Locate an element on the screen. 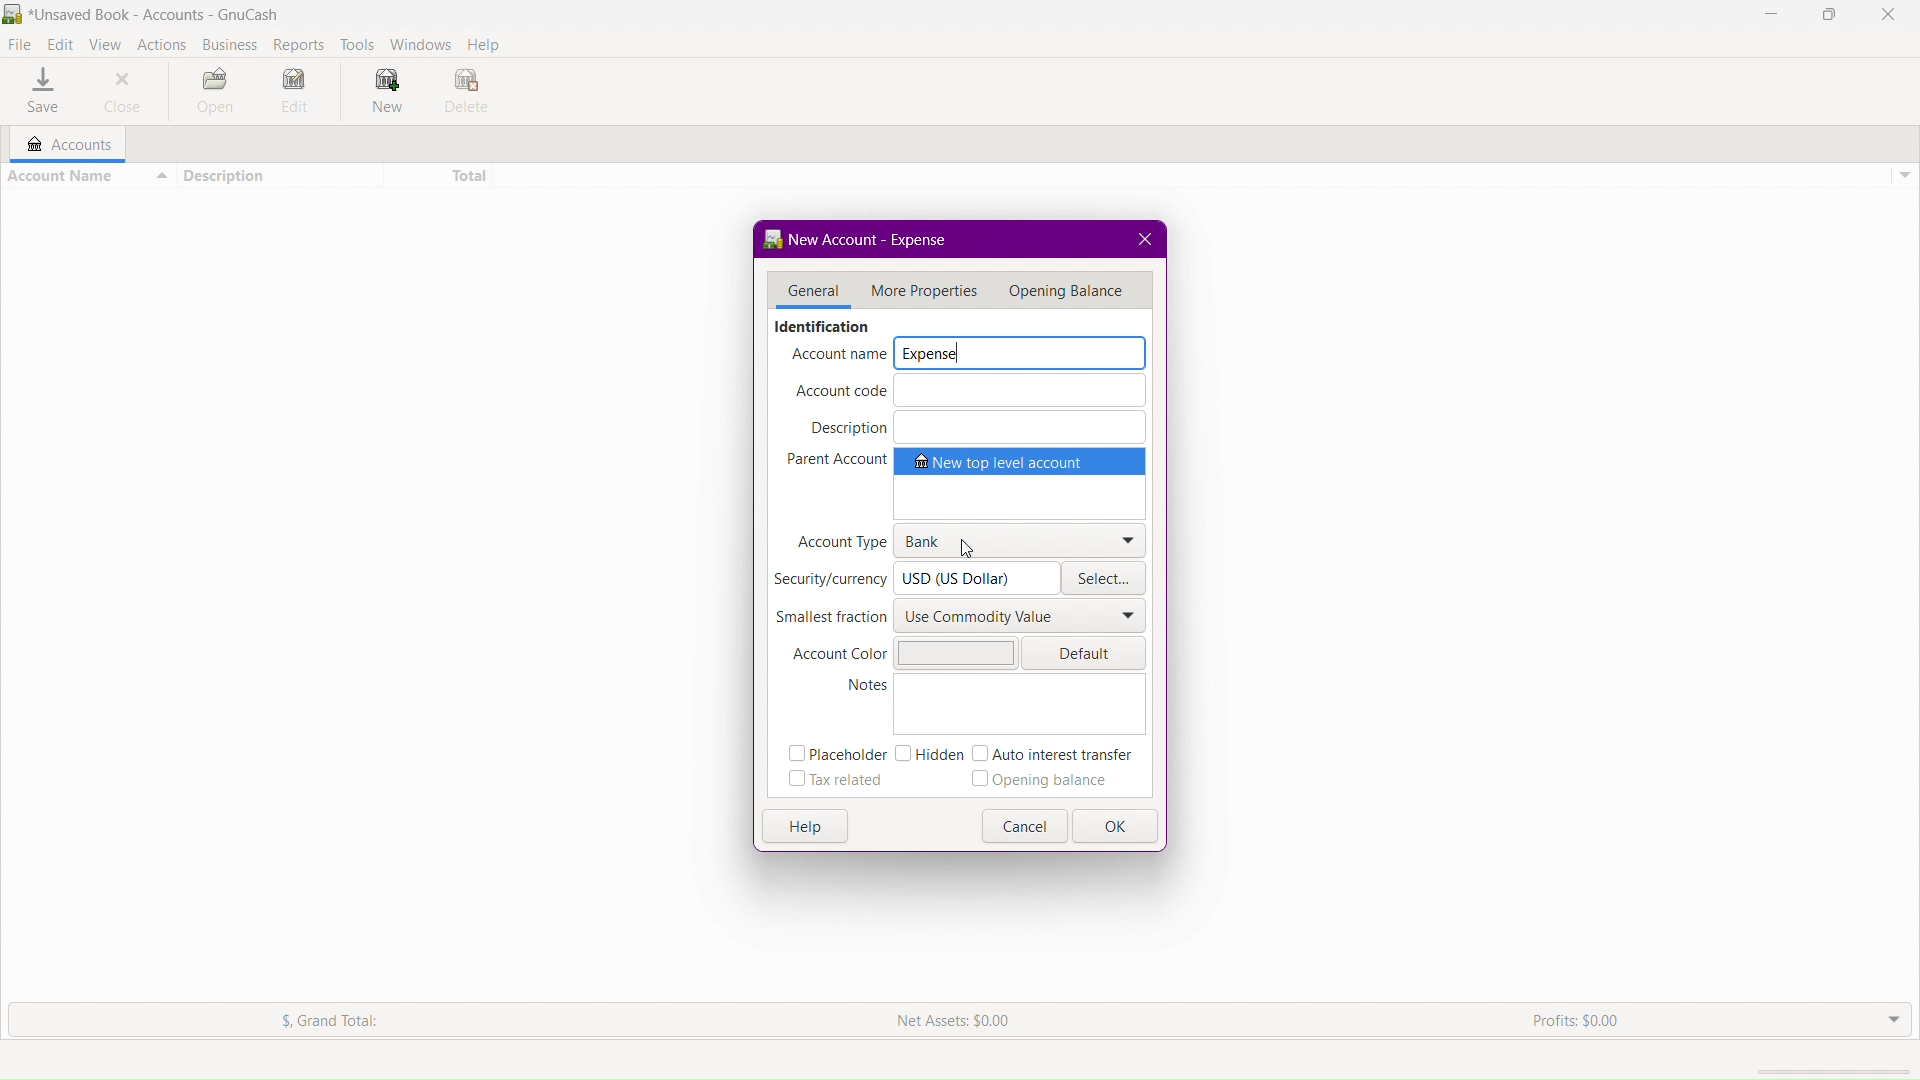  Reports is located at coordinates (295, 42).